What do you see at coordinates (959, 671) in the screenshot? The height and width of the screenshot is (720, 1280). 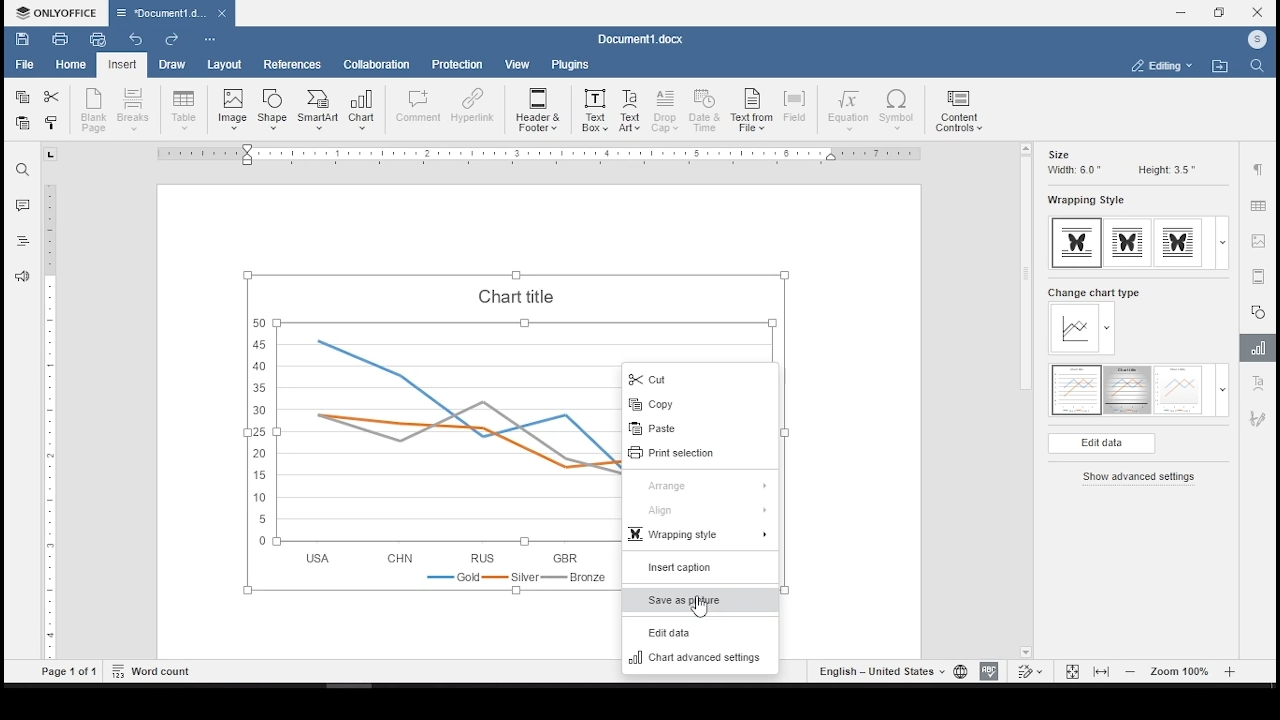 I see `set document language` at bounding box center [959, 671].